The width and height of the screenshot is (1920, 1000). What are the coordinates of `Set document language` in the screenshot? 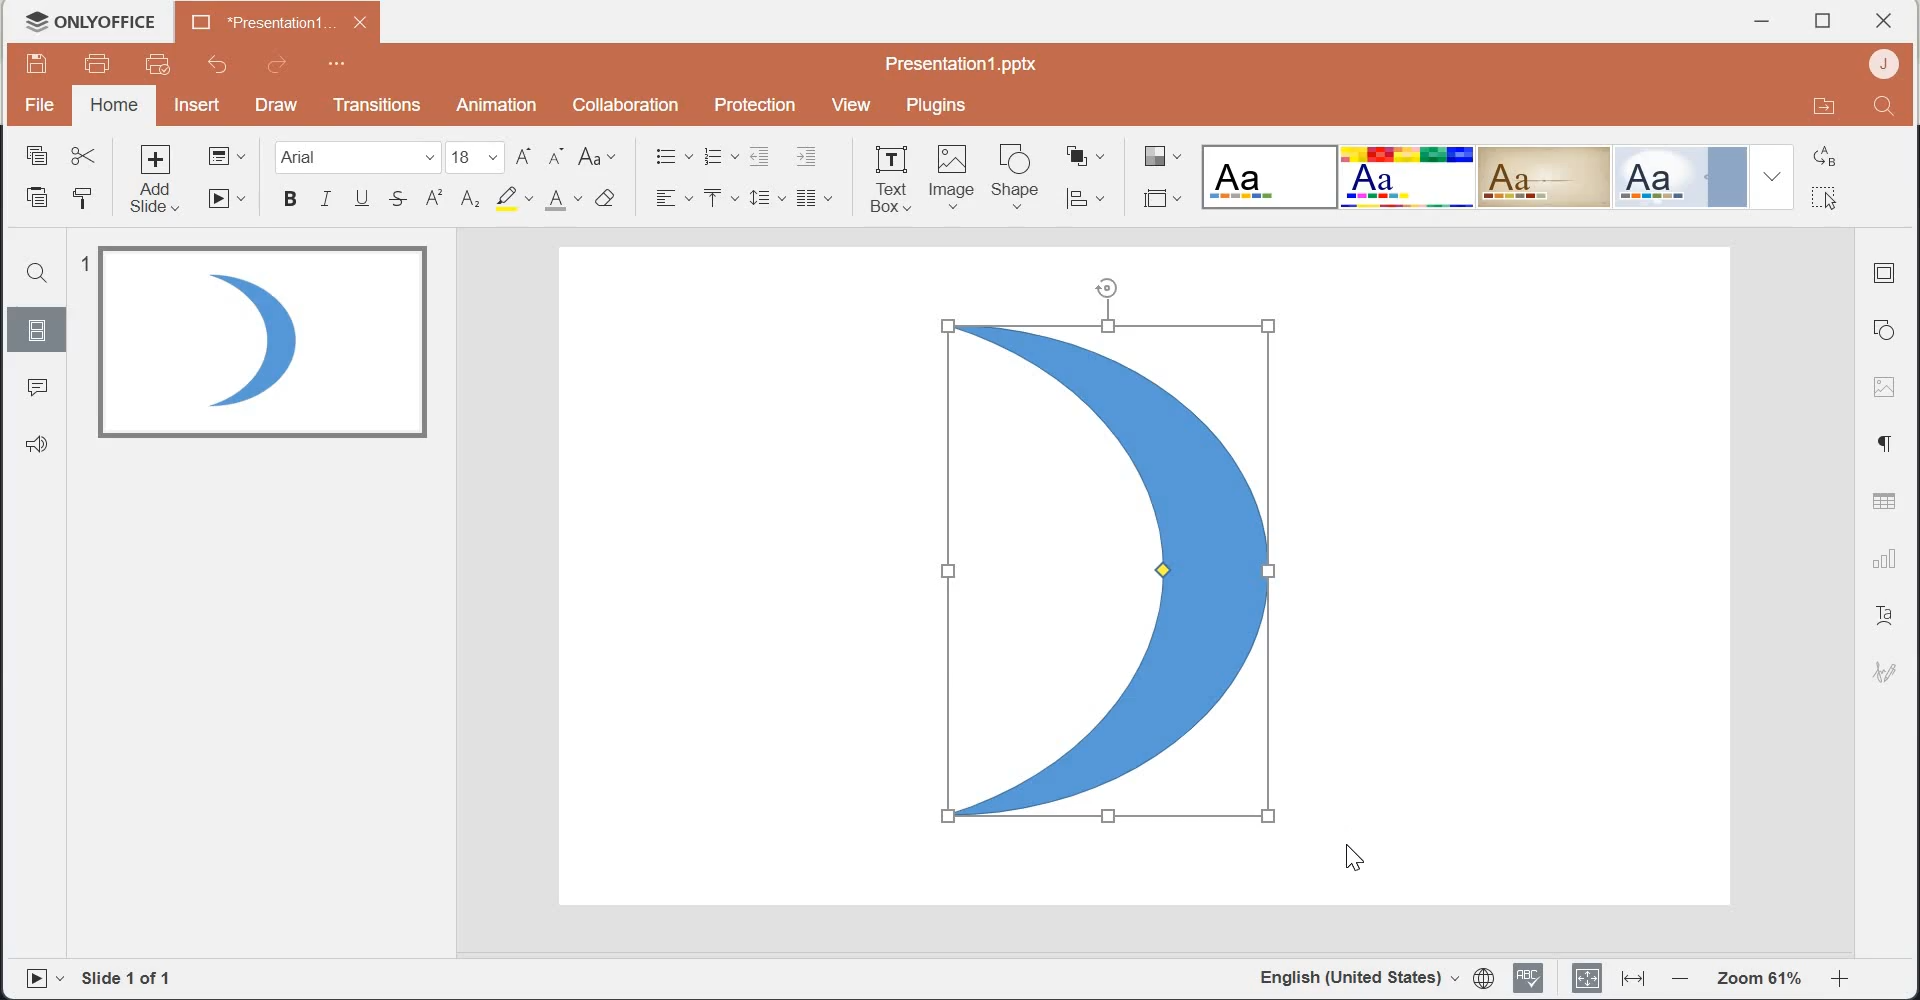 It's located at (1486, 977).